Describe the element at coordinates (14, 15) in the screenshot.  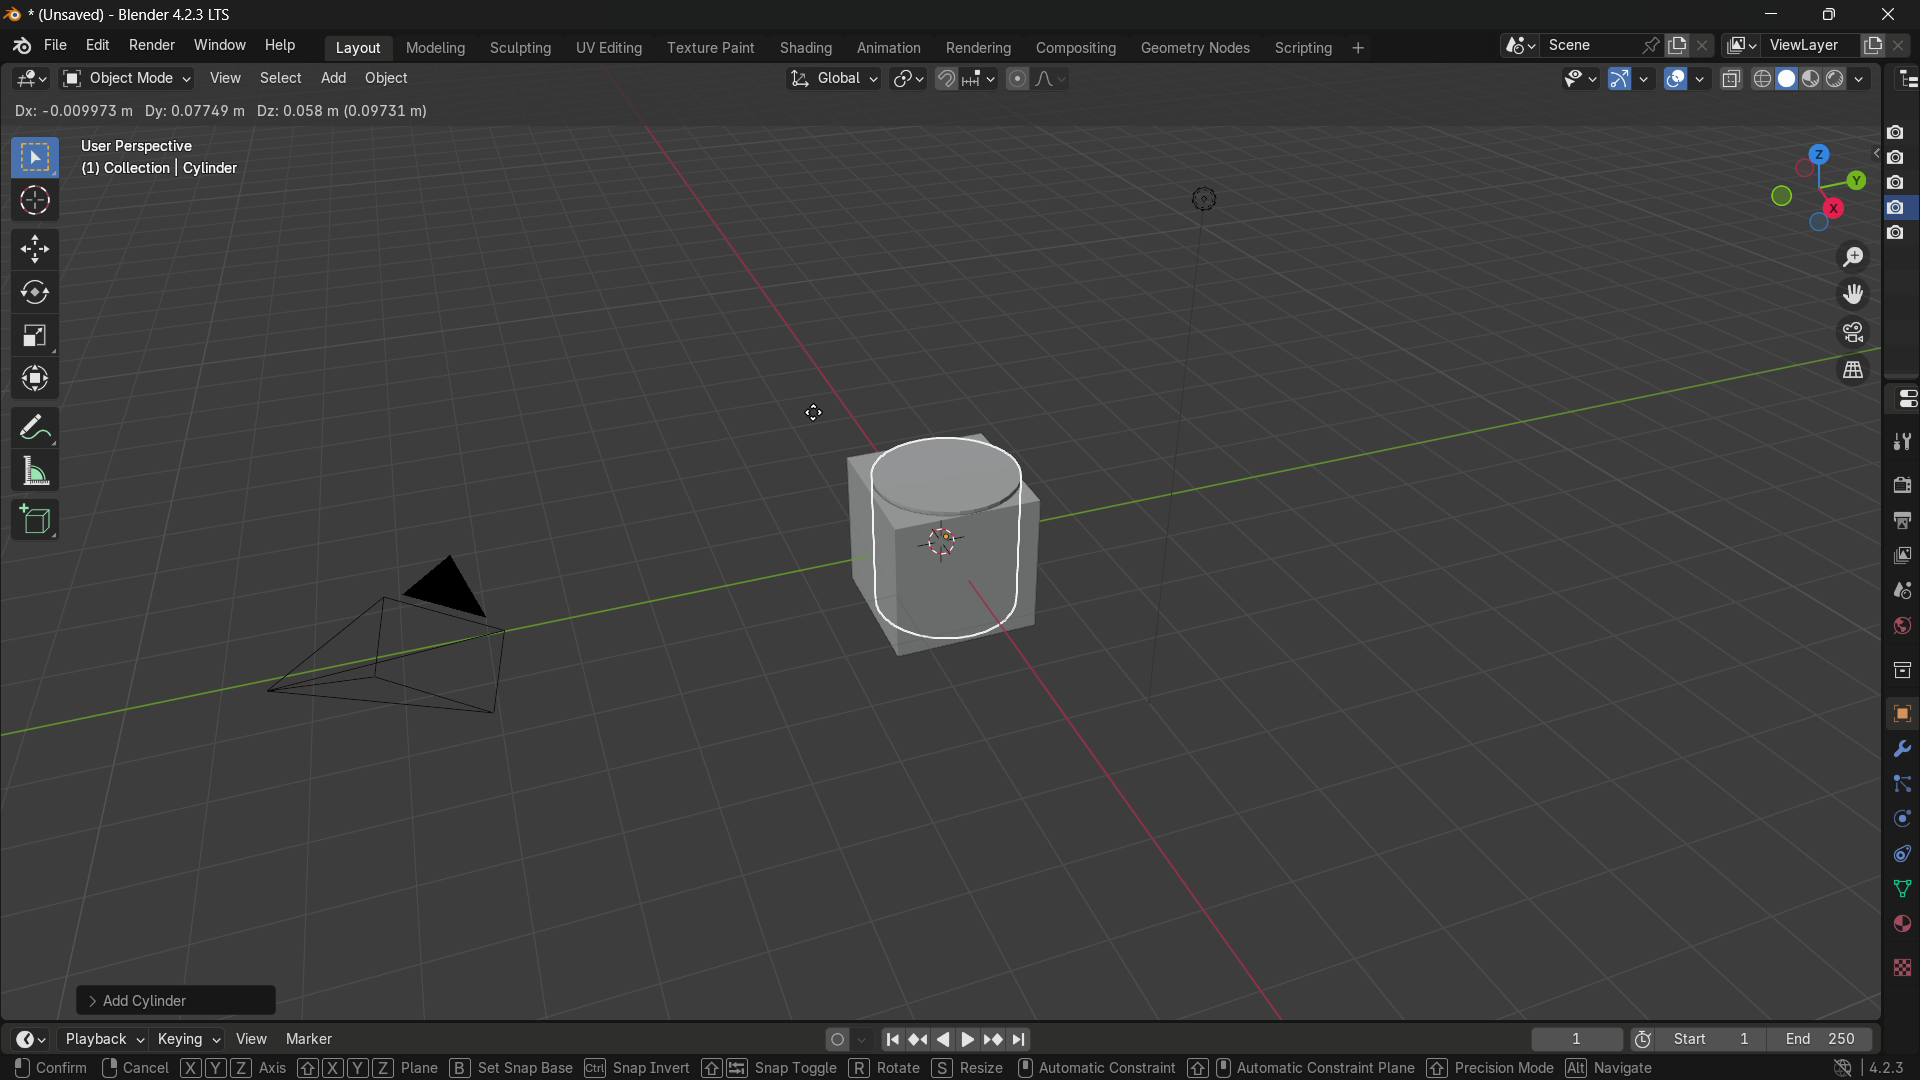
I see `blender logo` at that location.